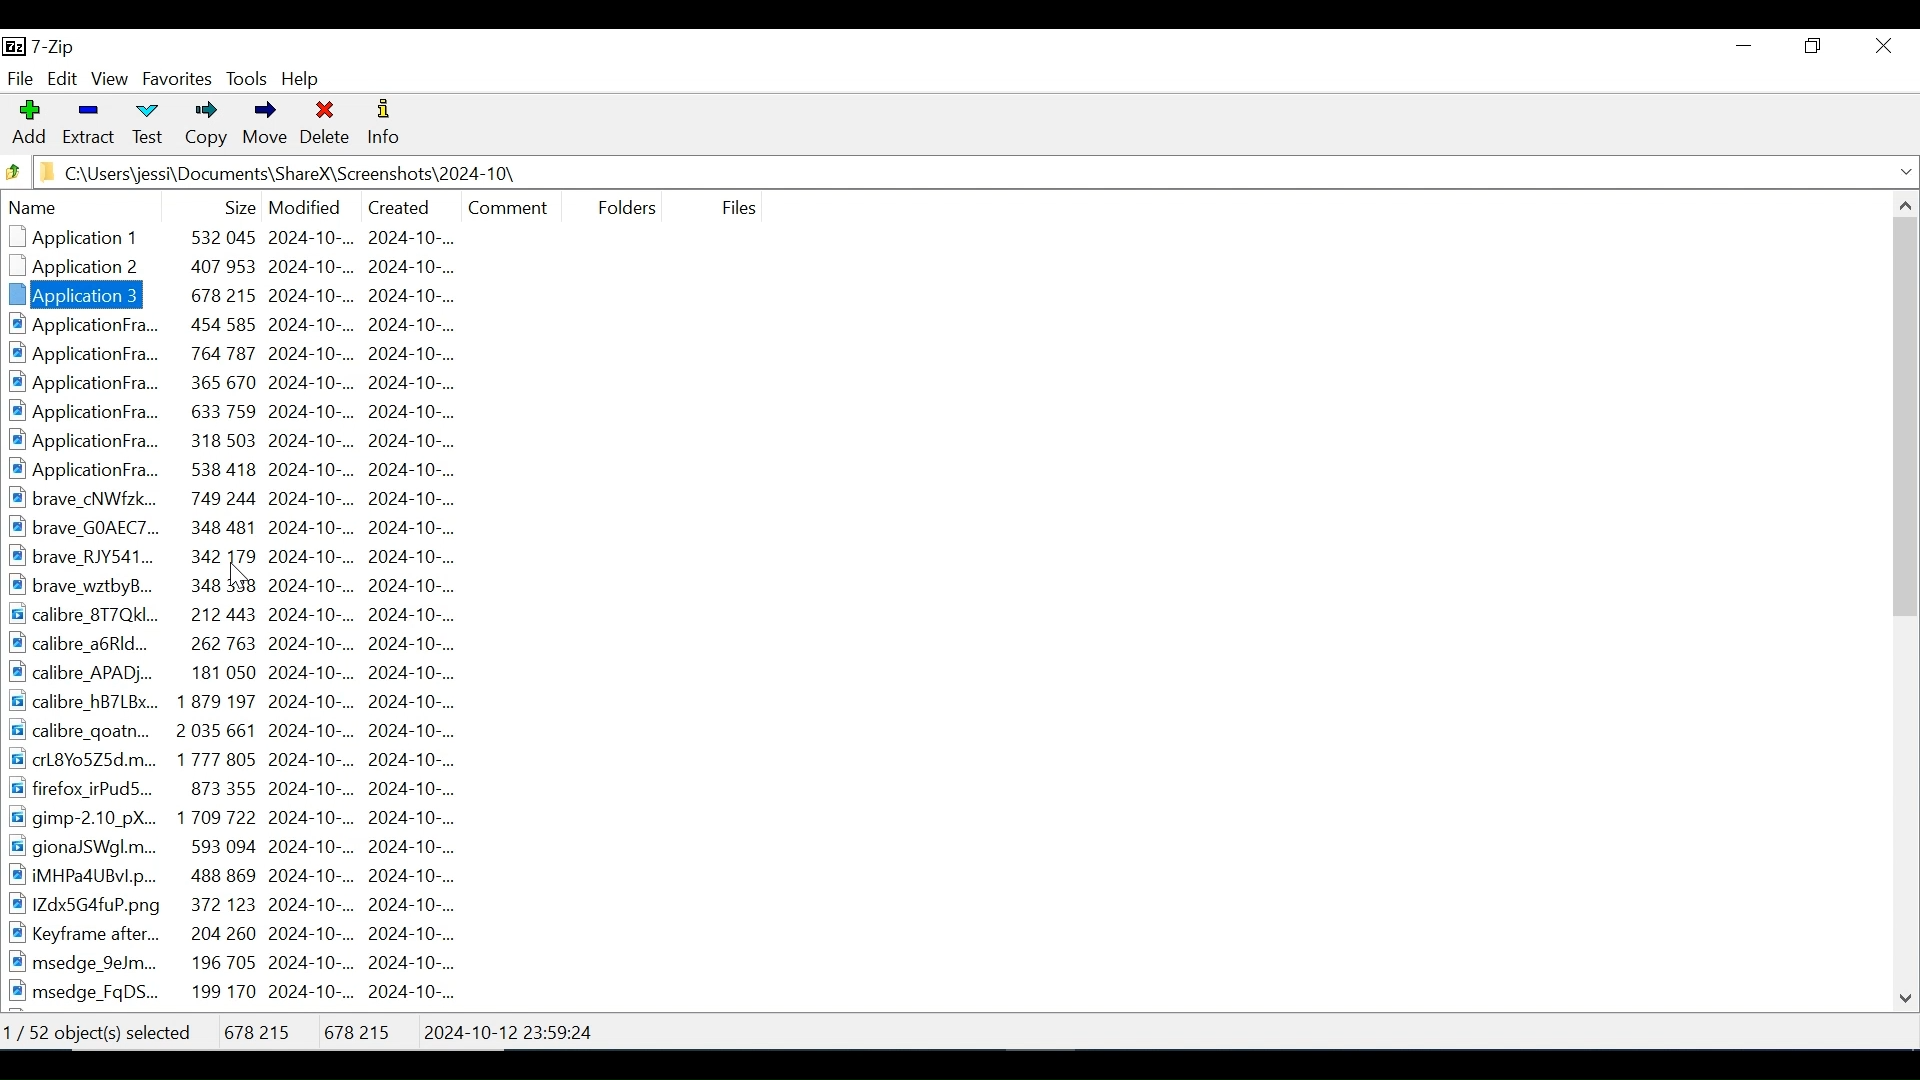 The width and height of the screenshot is (1920, 1080). What do you see at coordinates (385, 125) in the screenshot?
I see `Information` at bounding box center [385, 125].